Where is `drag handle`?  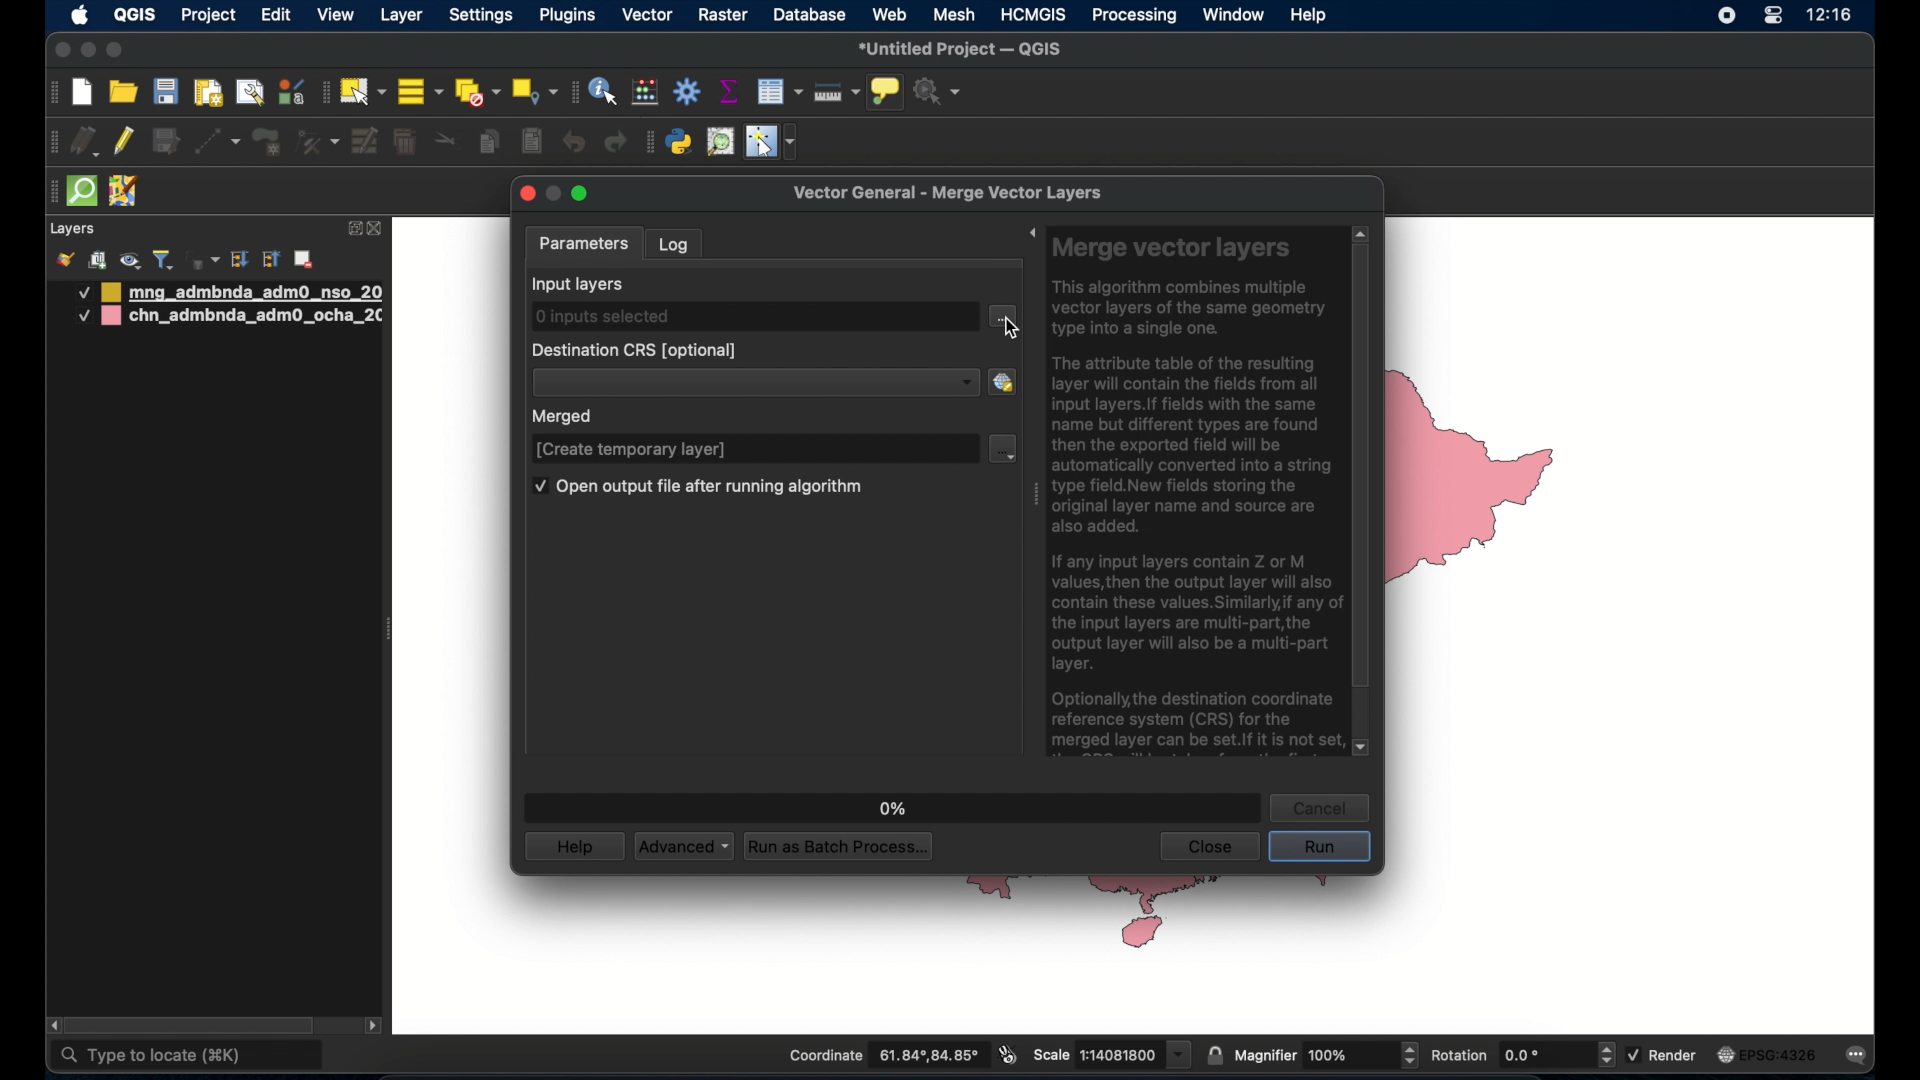
drag handle is located at coordinates (1032, 498).